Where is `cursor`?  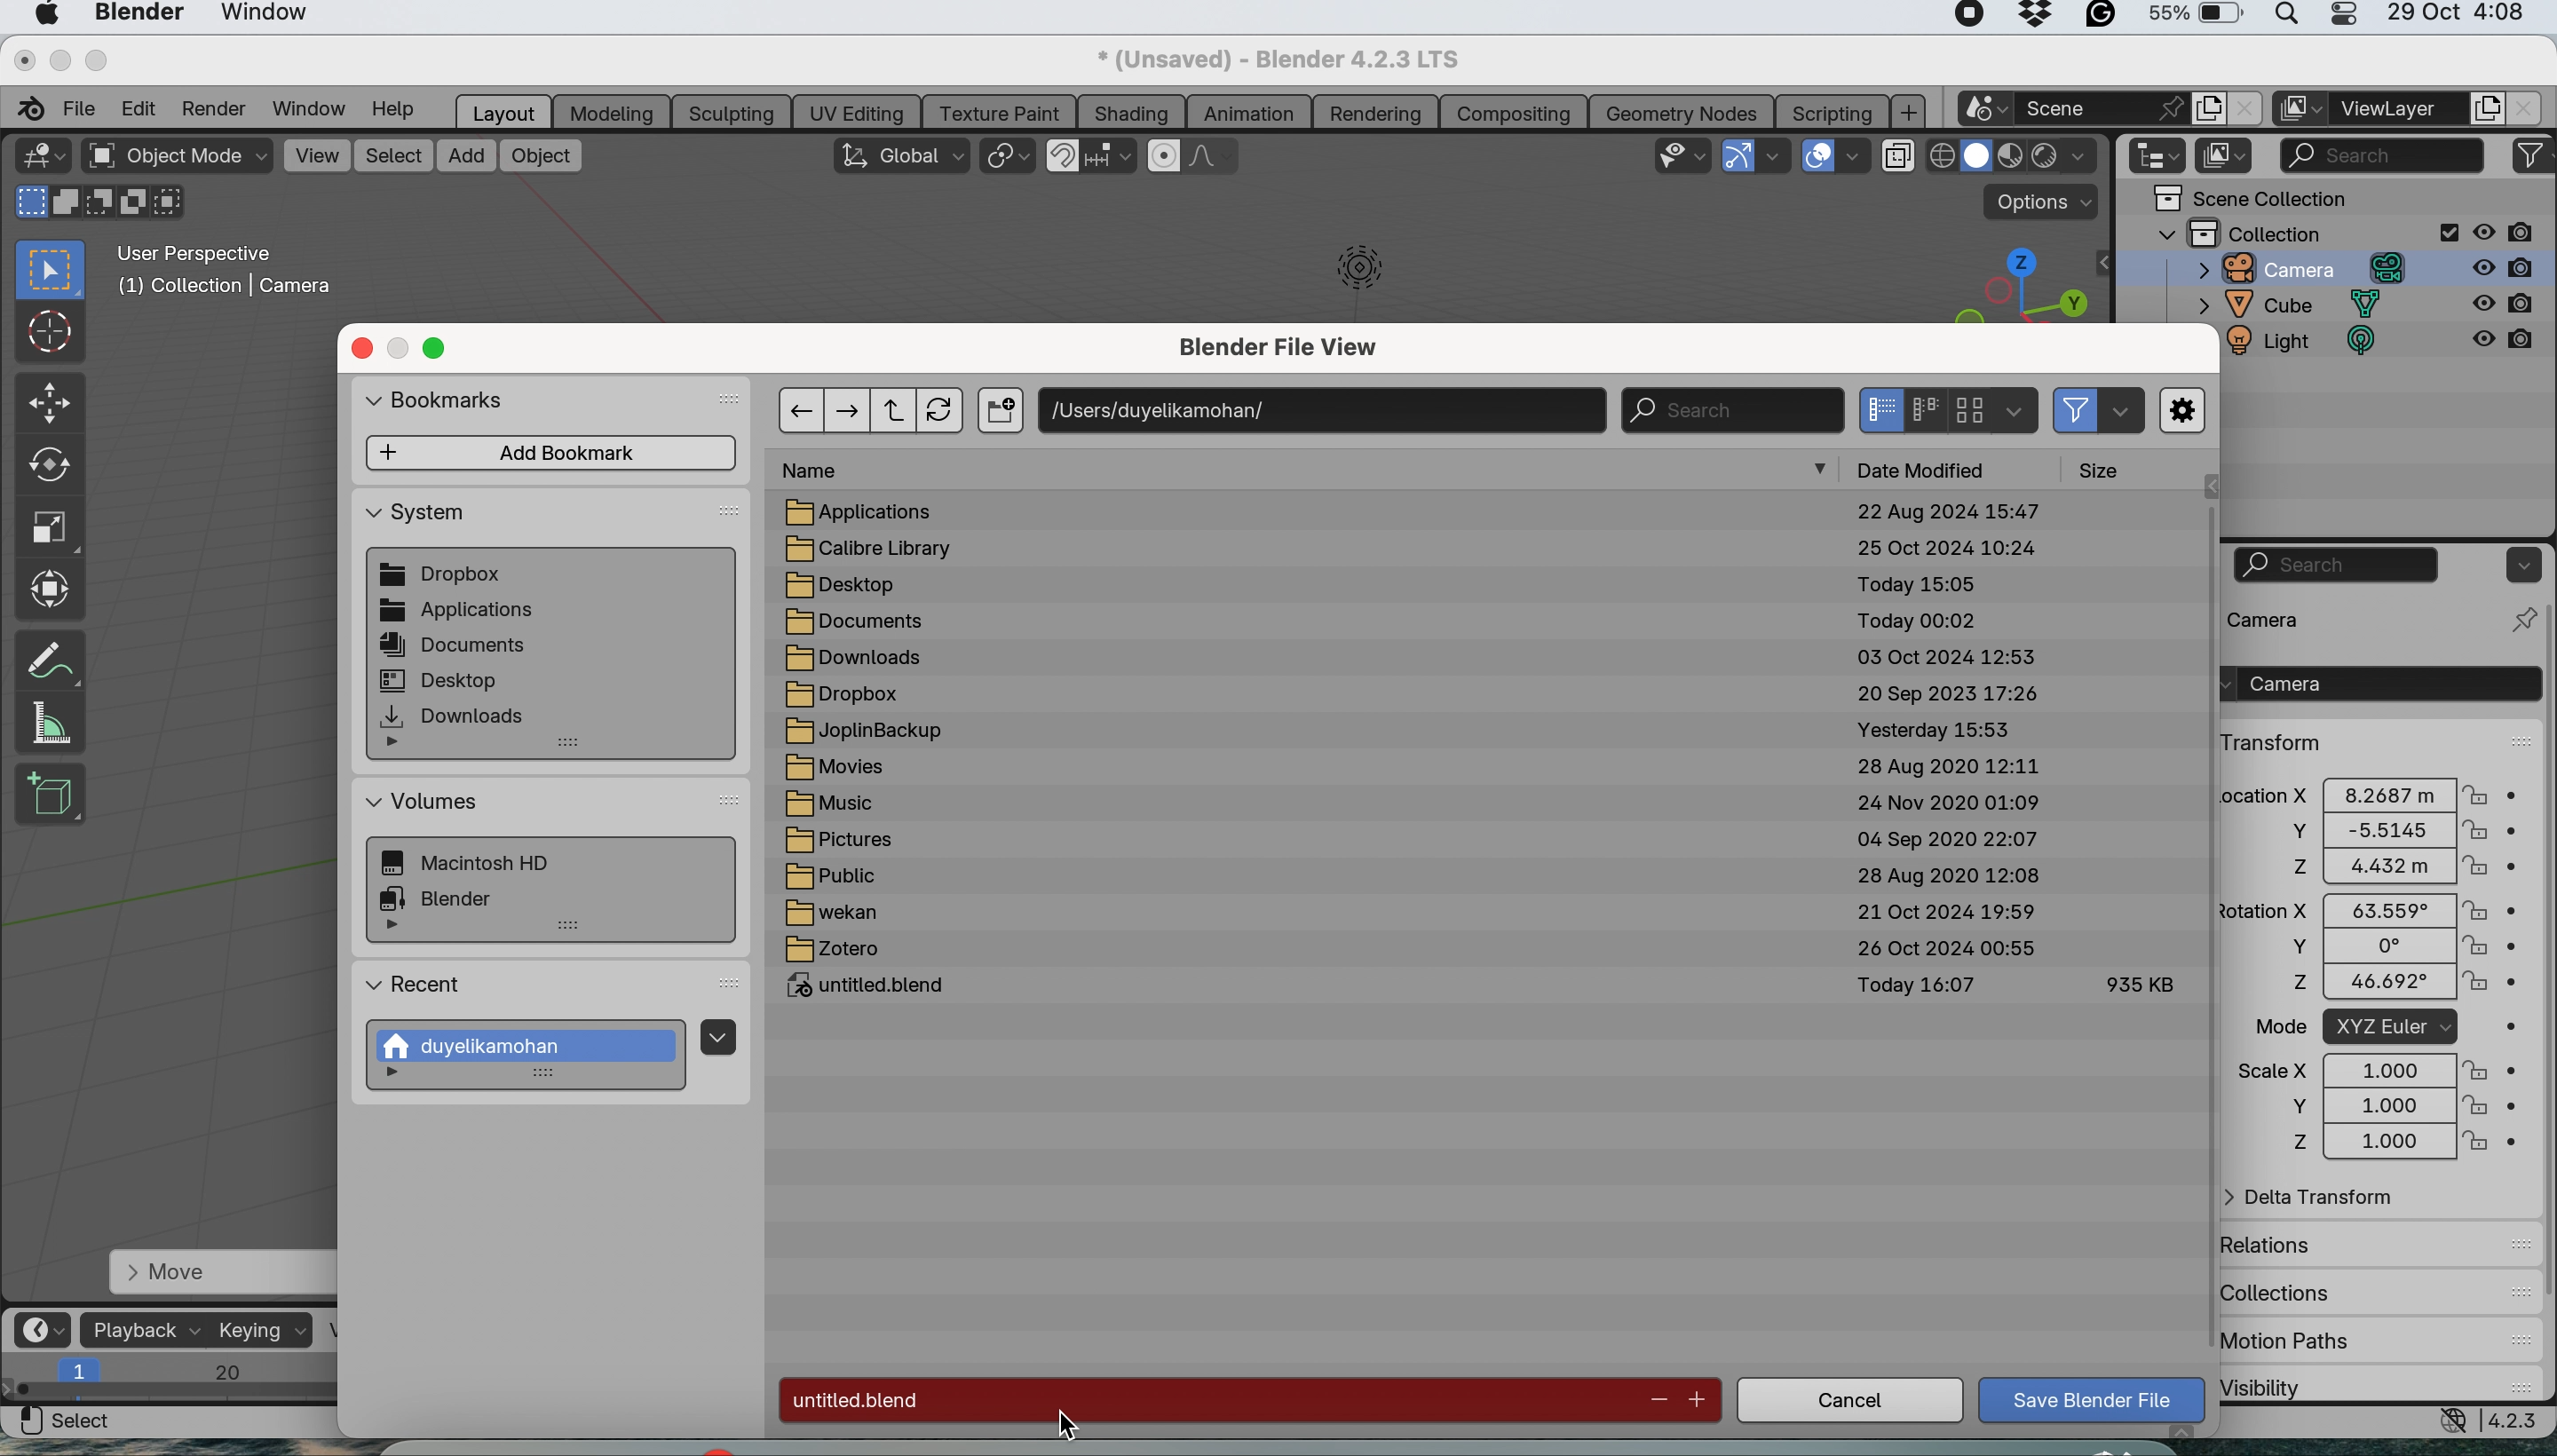 cursor is located at coordinates (1061, 1427).